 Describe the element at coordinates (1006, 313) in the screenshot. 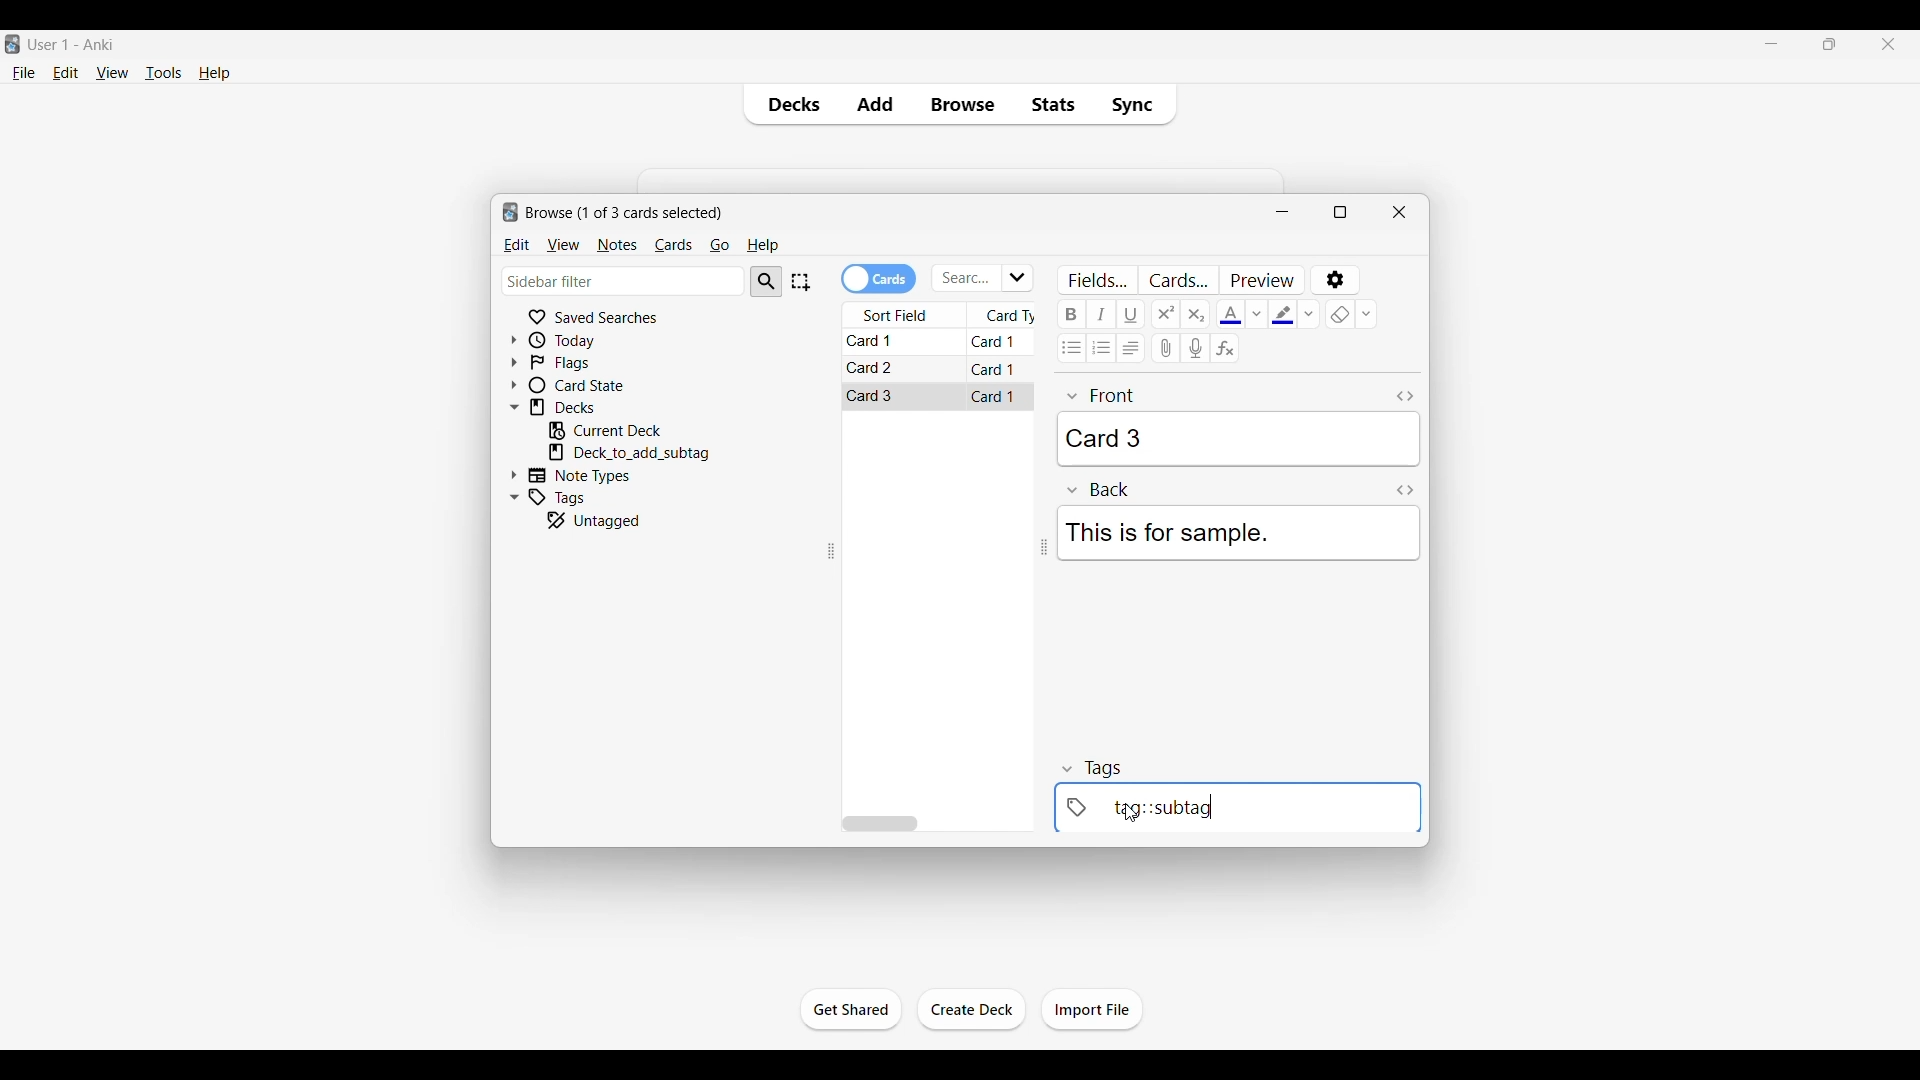

I see `Card type column` at that location.